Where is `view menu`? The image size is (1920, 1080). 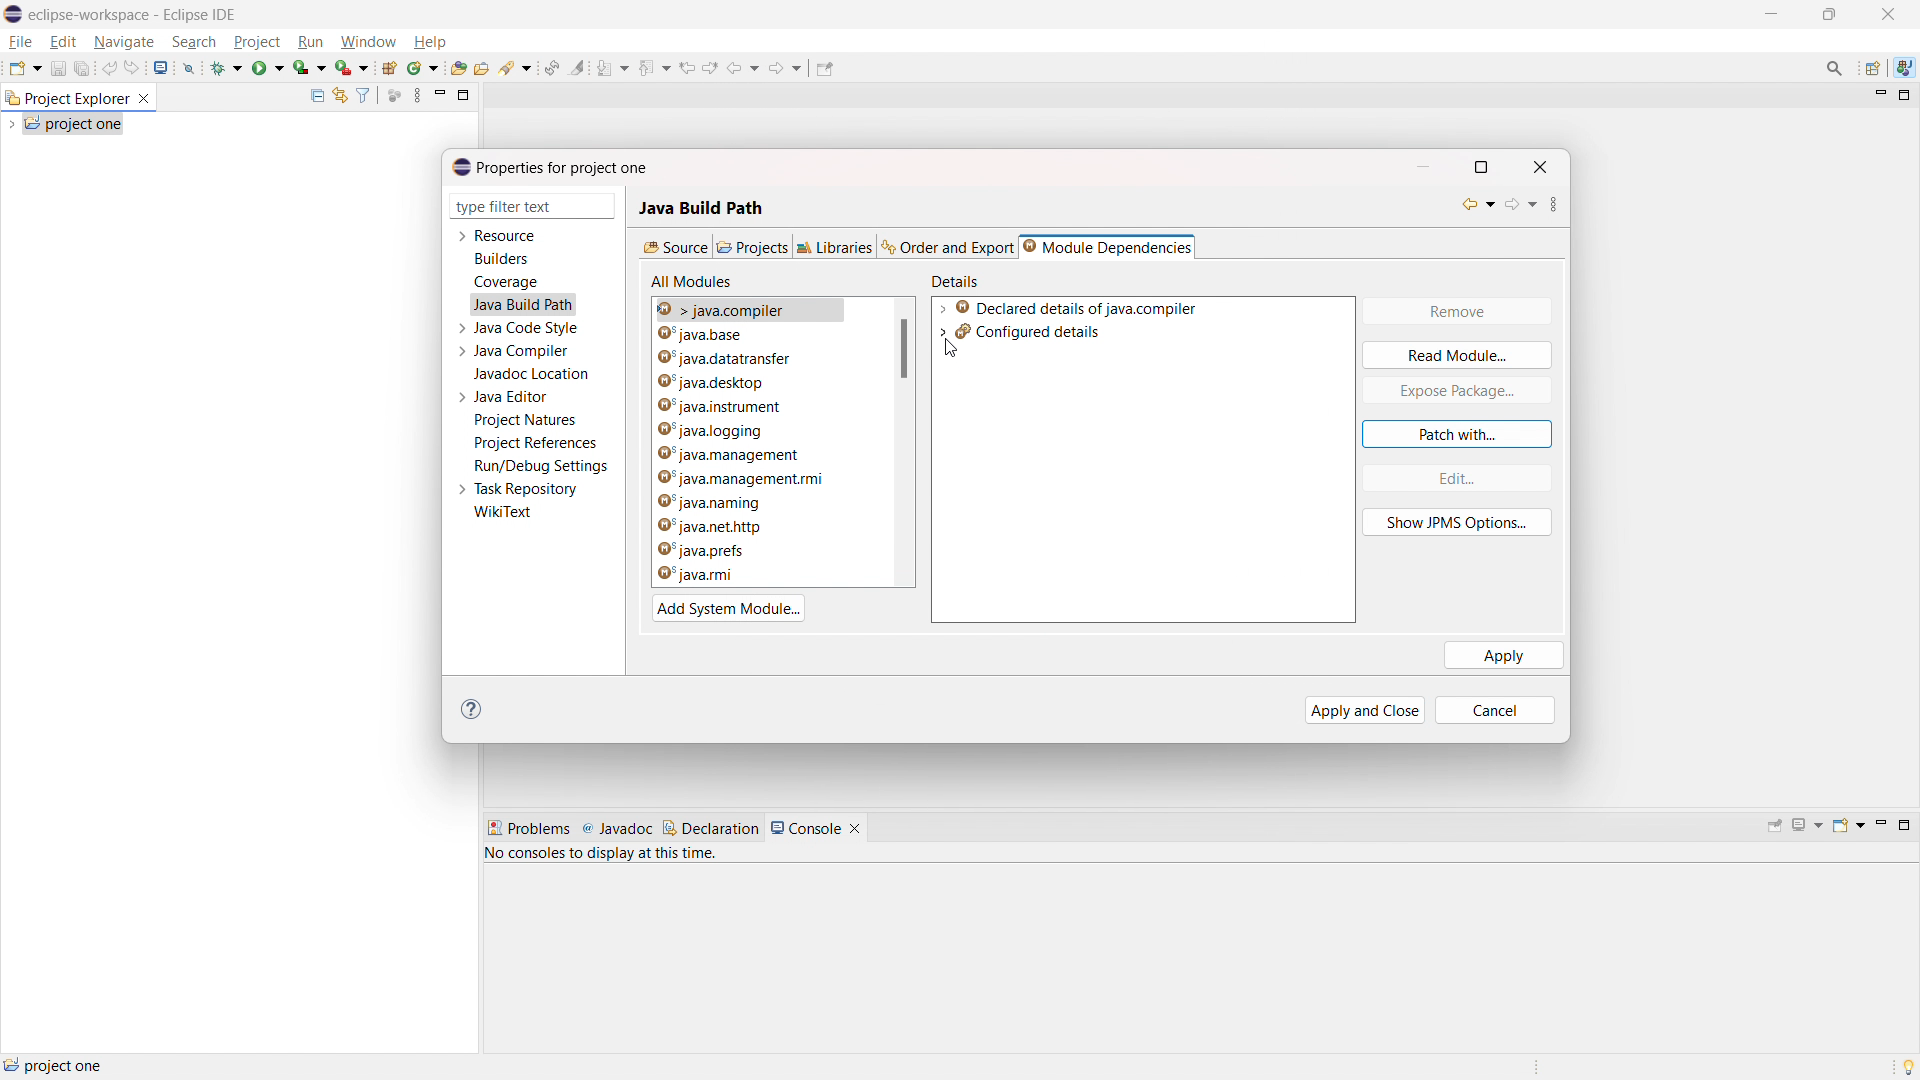 view menu is located at coordinates (1564, 204).